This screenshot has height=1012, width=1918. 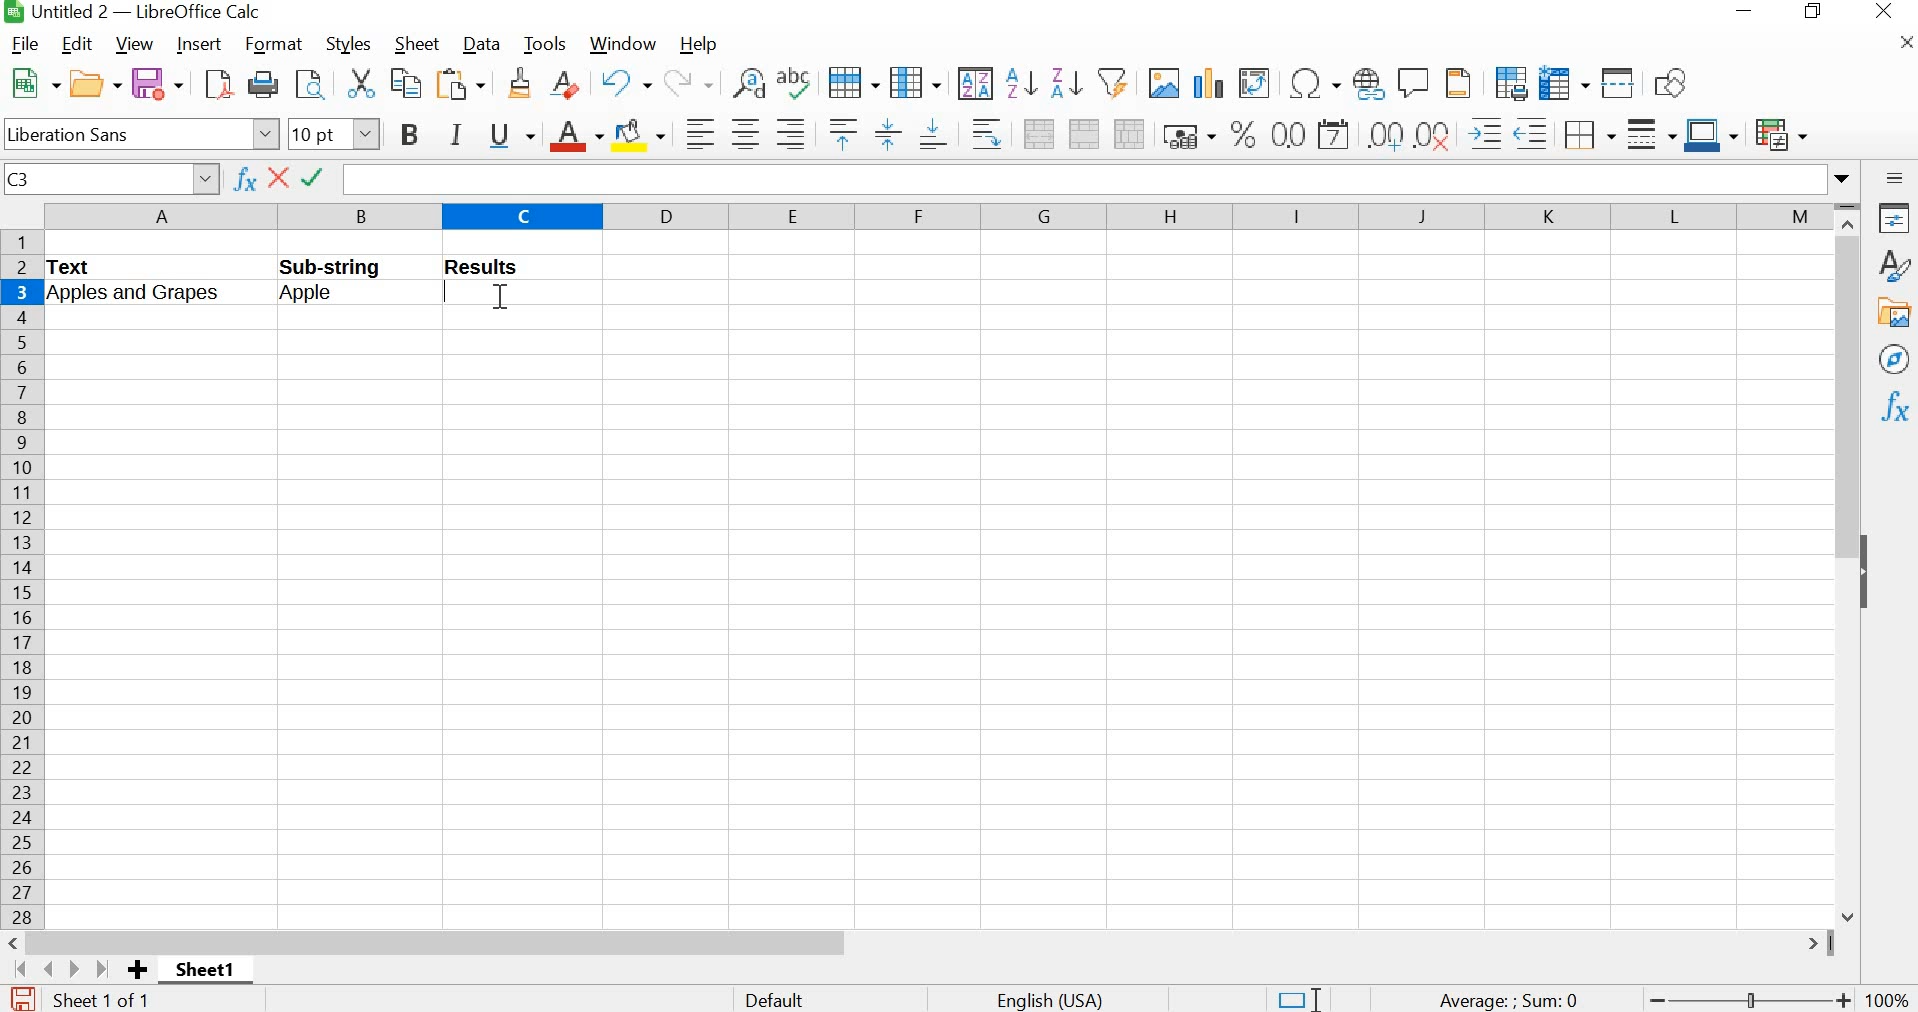 I want to click on increase indent, so click(x=1485, y=132).